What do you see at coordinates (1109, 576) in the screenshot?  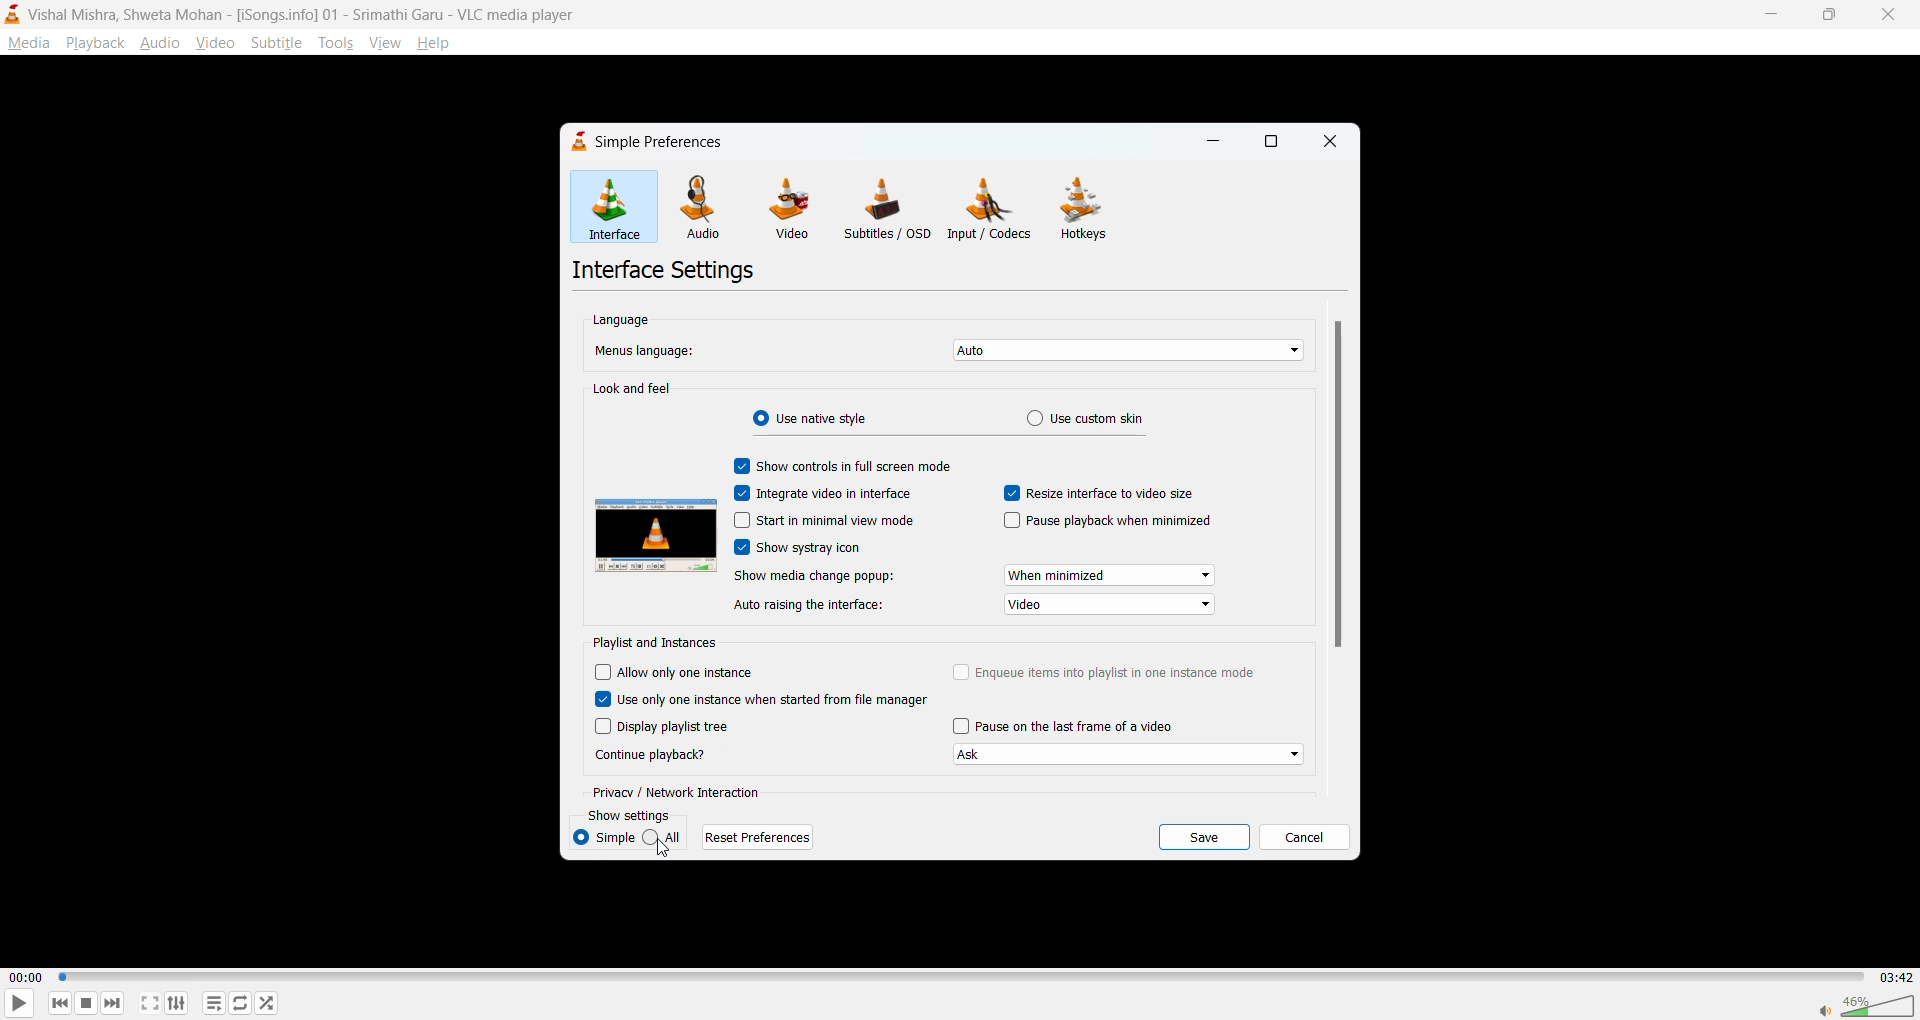 I see `Media change dropdown` at bounding box center [1109, 576].